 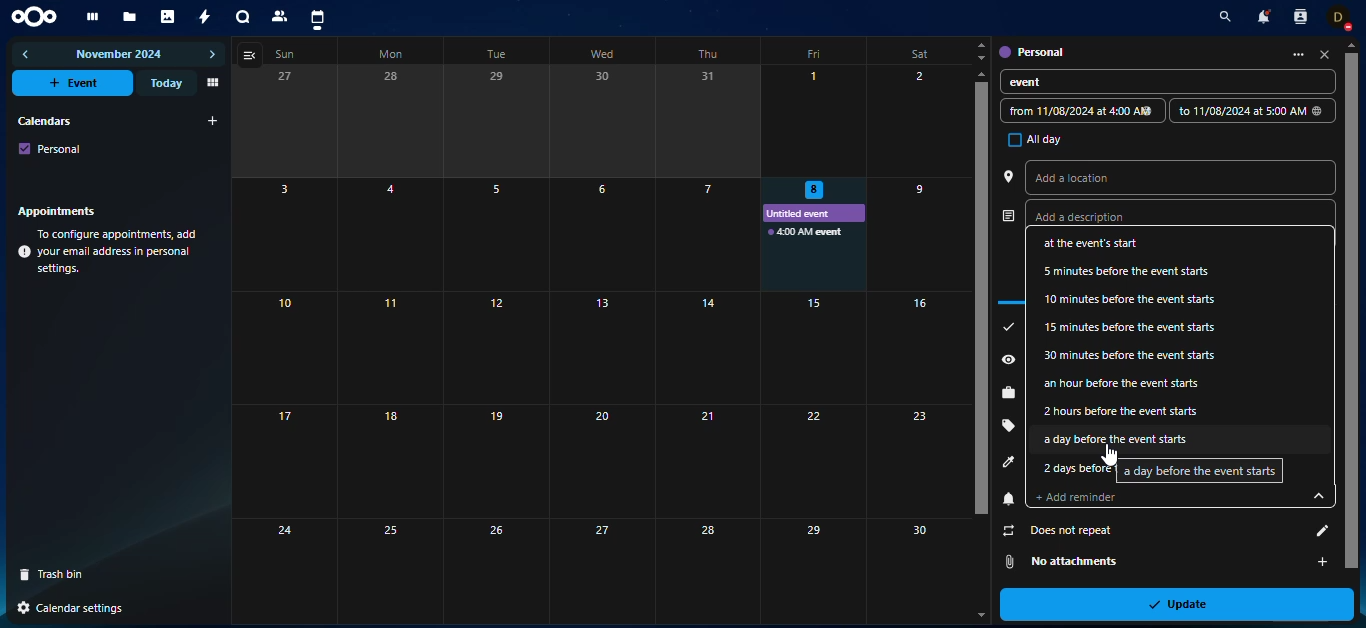 What do you see at coordinates (59, 574) in the screenshot?
I see `trash bin` at bounding box center [59, 574].